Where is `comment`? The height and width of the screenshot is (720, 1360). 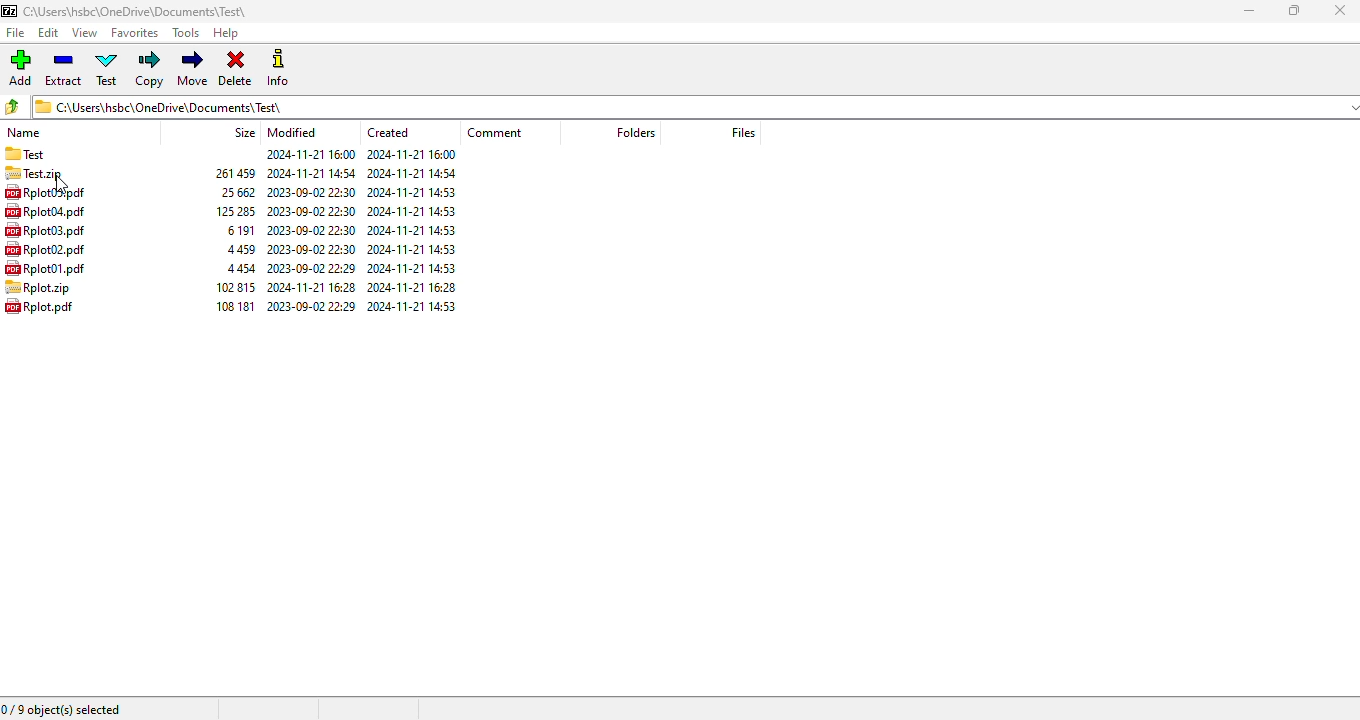 comment is located at coordinates (495, 133).